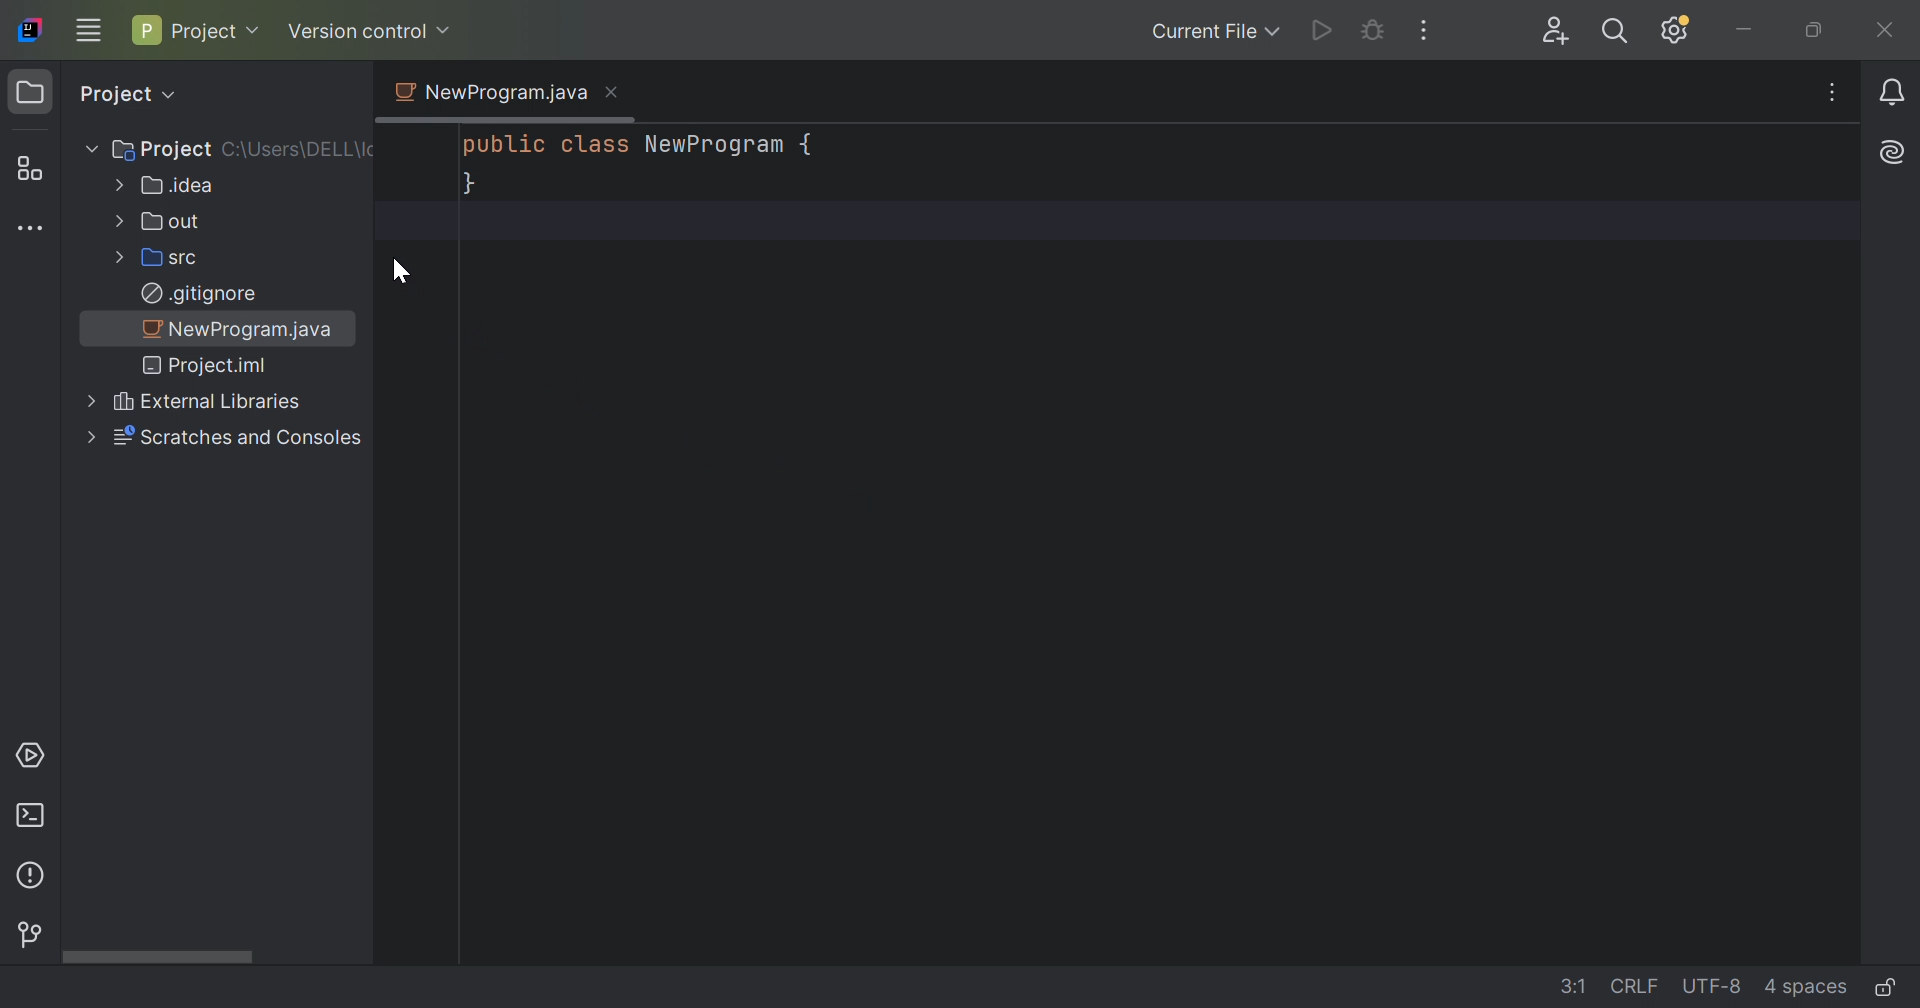 The height and width of the screenshot is (1008, 1920). Describe the element at coordinates (241, 438) in the screenshot. I see `Scratches and Consoles` at that location.